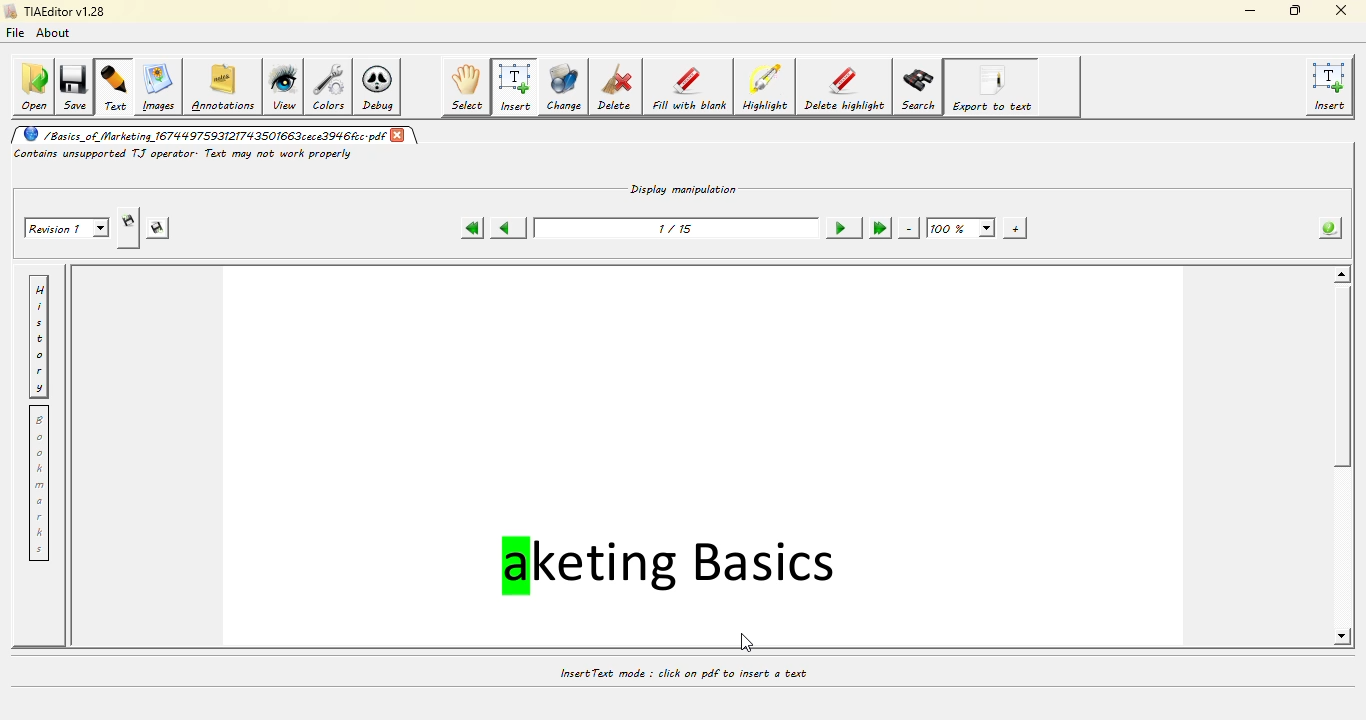 This screenshot has width=1366, height=720. Describe the element at coordinates (690, 89) in the screenshot. I see `fill with blank` at that location.